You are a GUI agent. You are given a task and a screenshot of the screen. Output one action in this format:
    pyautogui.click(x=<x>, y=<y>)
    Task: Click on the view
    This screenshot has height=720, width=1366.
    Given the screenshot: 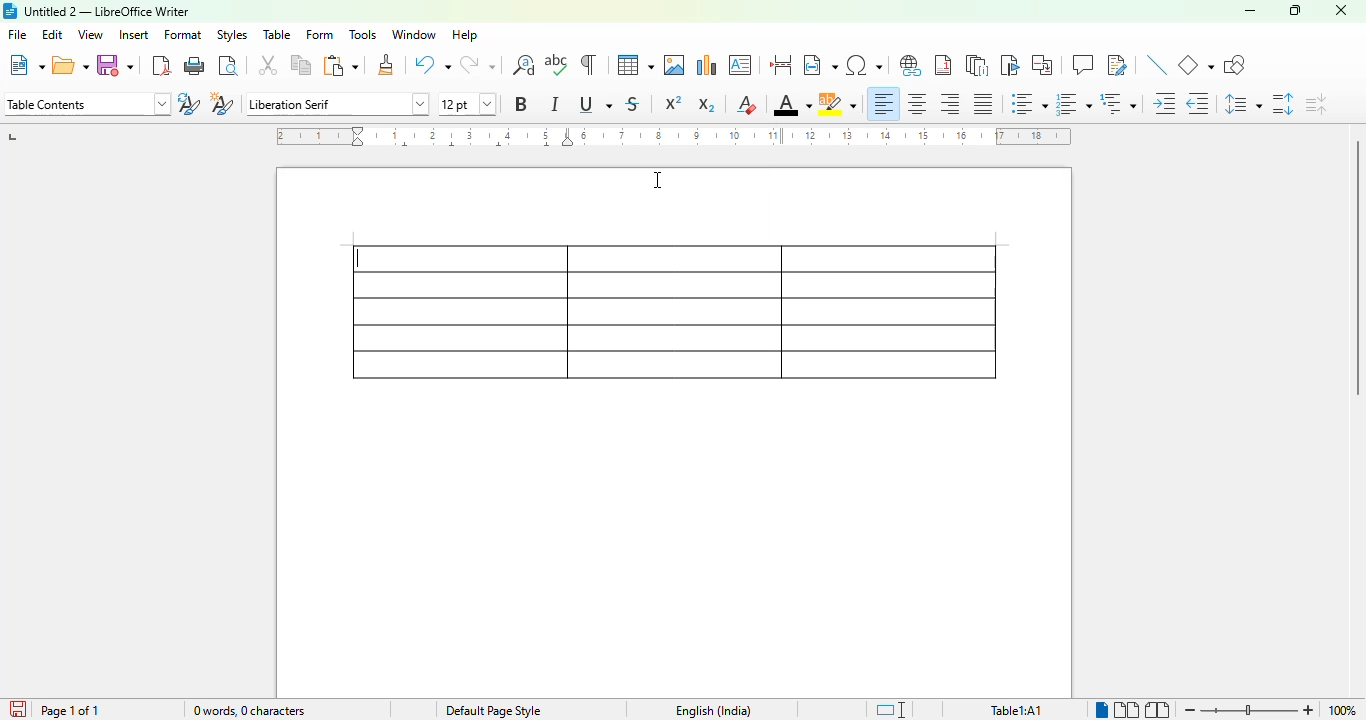 What is the action you would take?
    pyautogui.click(x=90, y=34)
    